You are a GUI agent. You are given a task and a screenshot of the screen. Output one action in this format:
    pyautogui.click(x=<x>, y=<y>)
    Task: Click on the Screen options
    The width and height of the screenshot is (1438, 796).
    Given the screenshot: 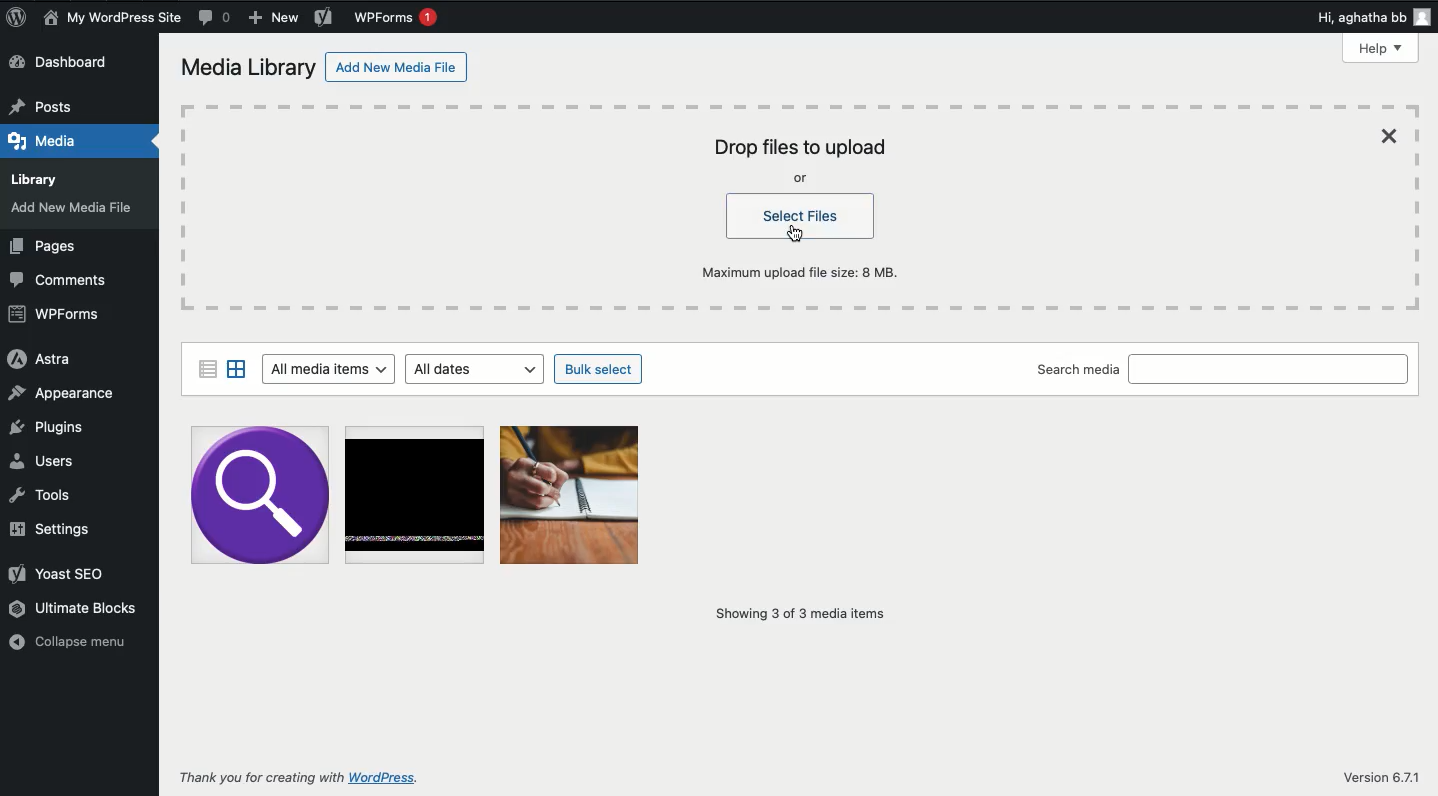 What is the action you would take?
    pyautogui.click(x=1265, y=49)
    